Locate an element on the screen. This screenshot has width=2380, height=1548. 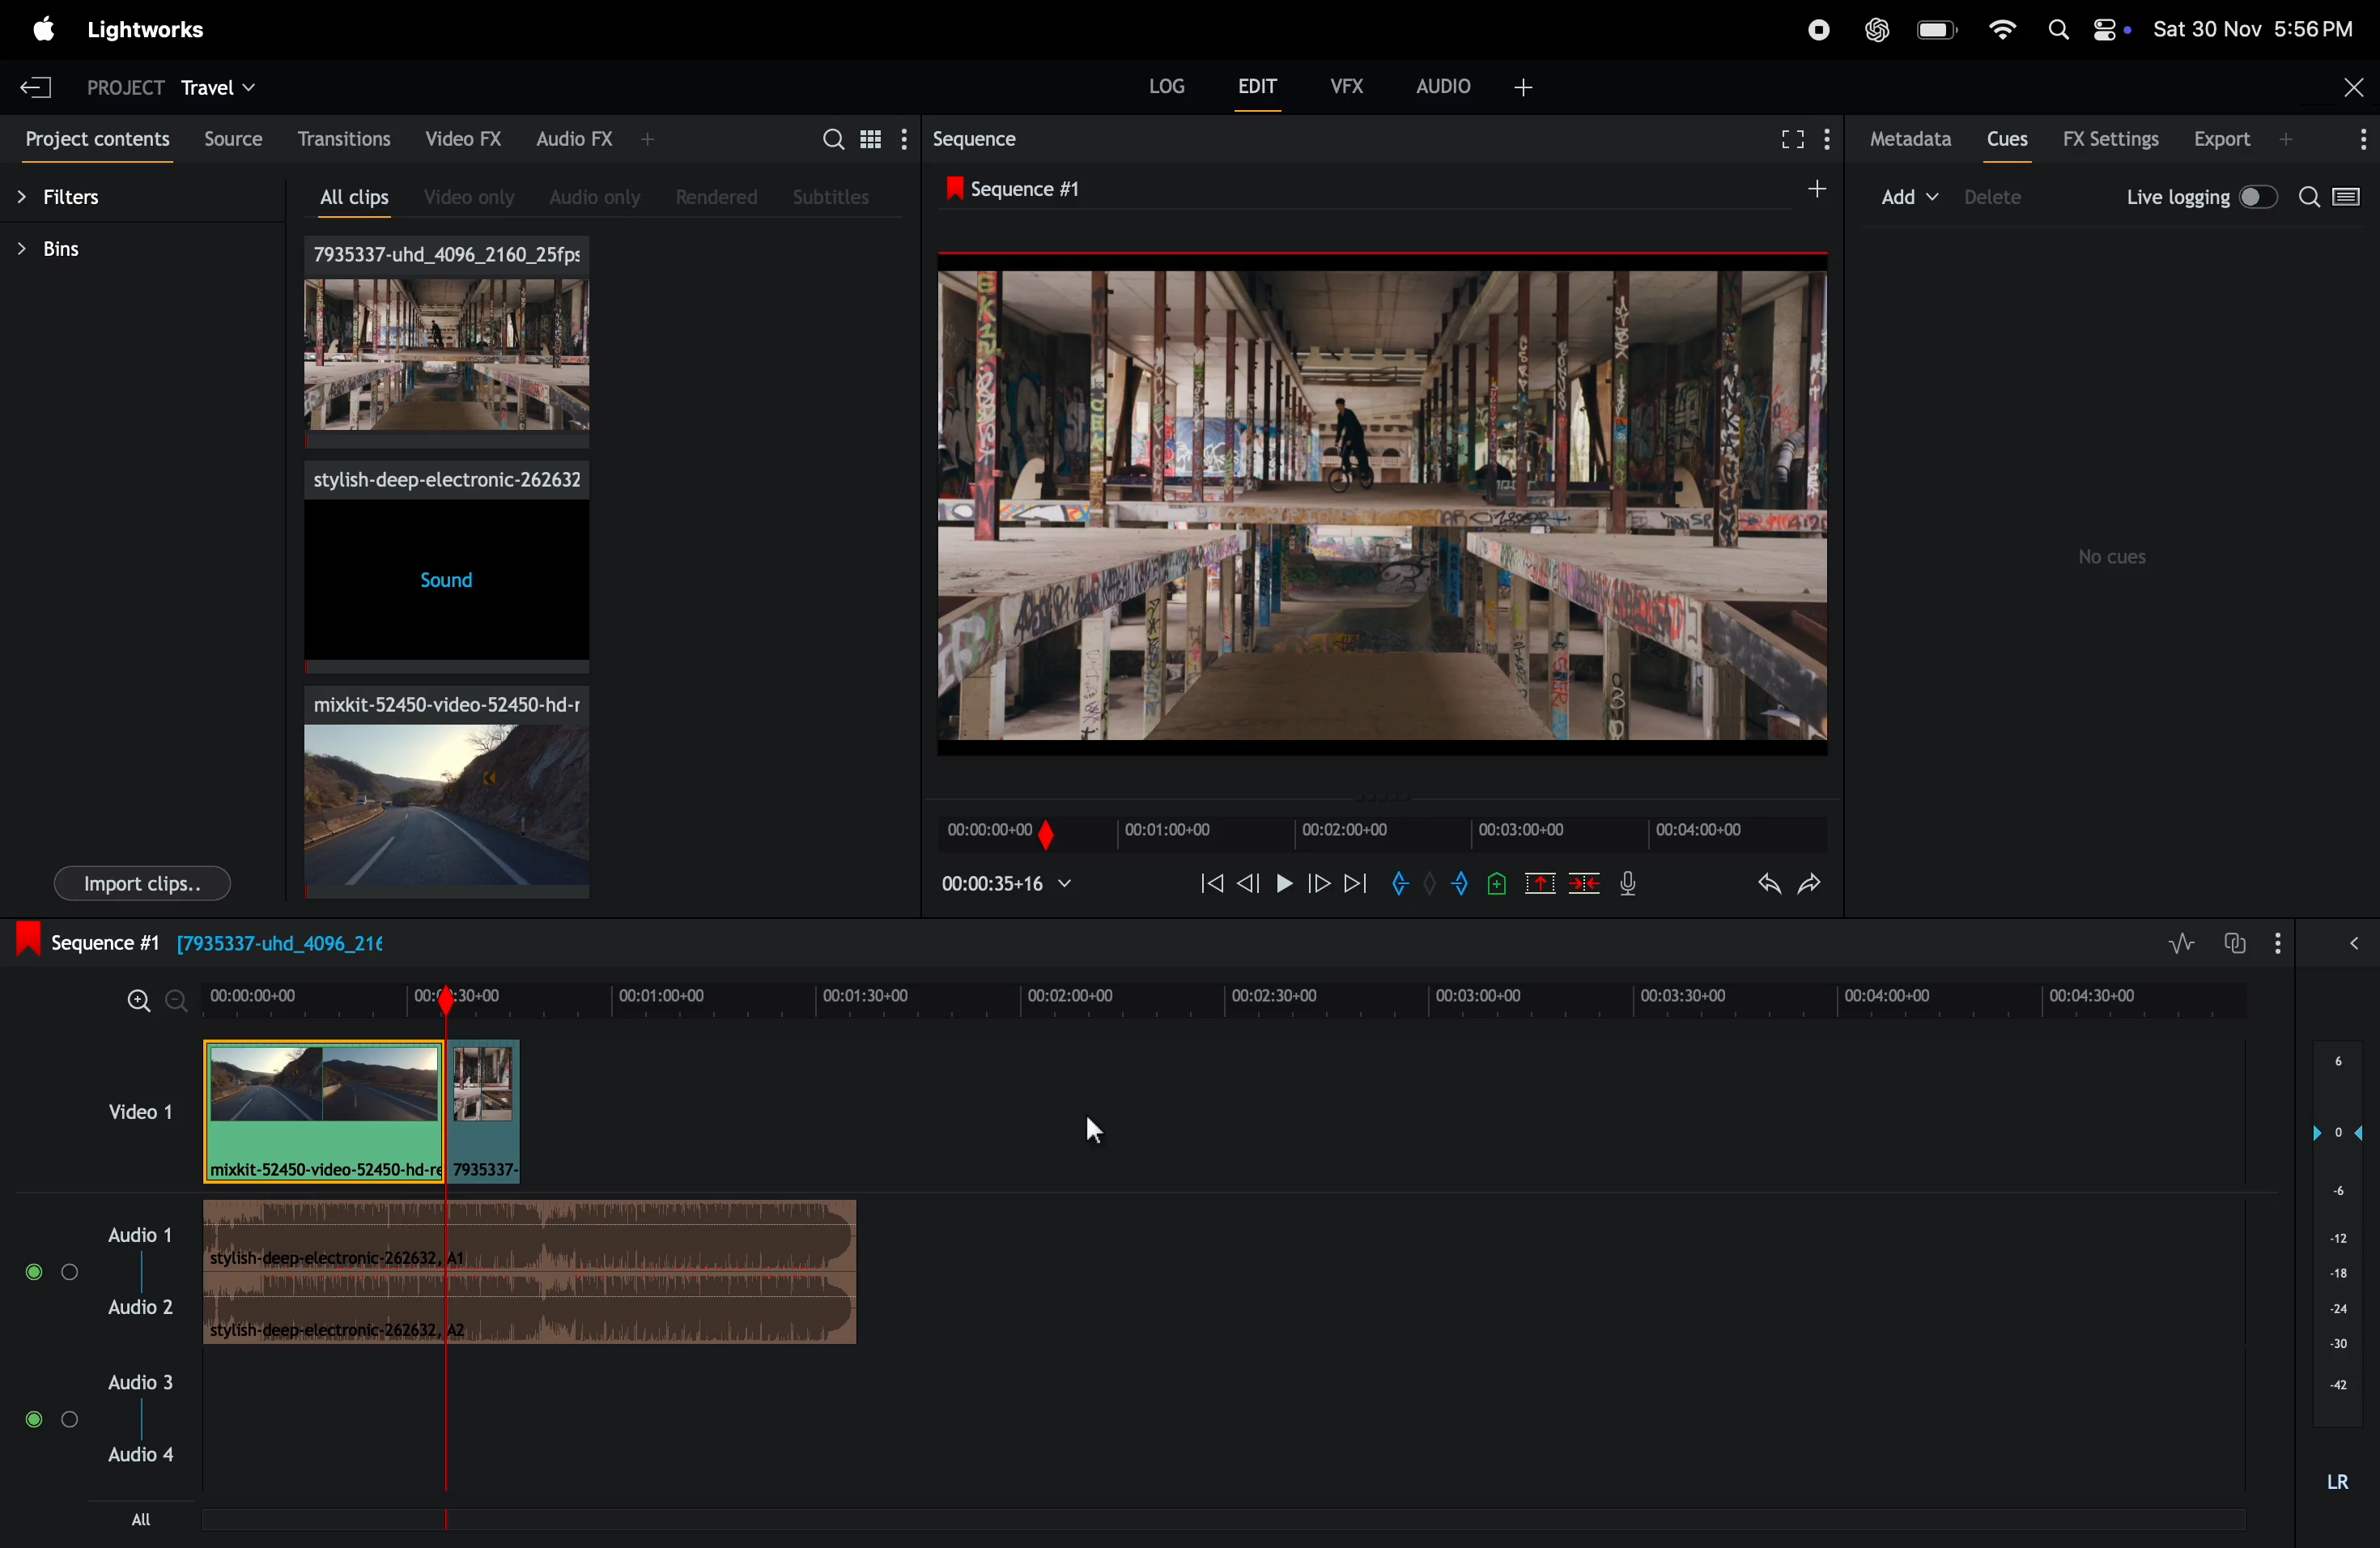
time frame is located at coordinates (1225, 993).